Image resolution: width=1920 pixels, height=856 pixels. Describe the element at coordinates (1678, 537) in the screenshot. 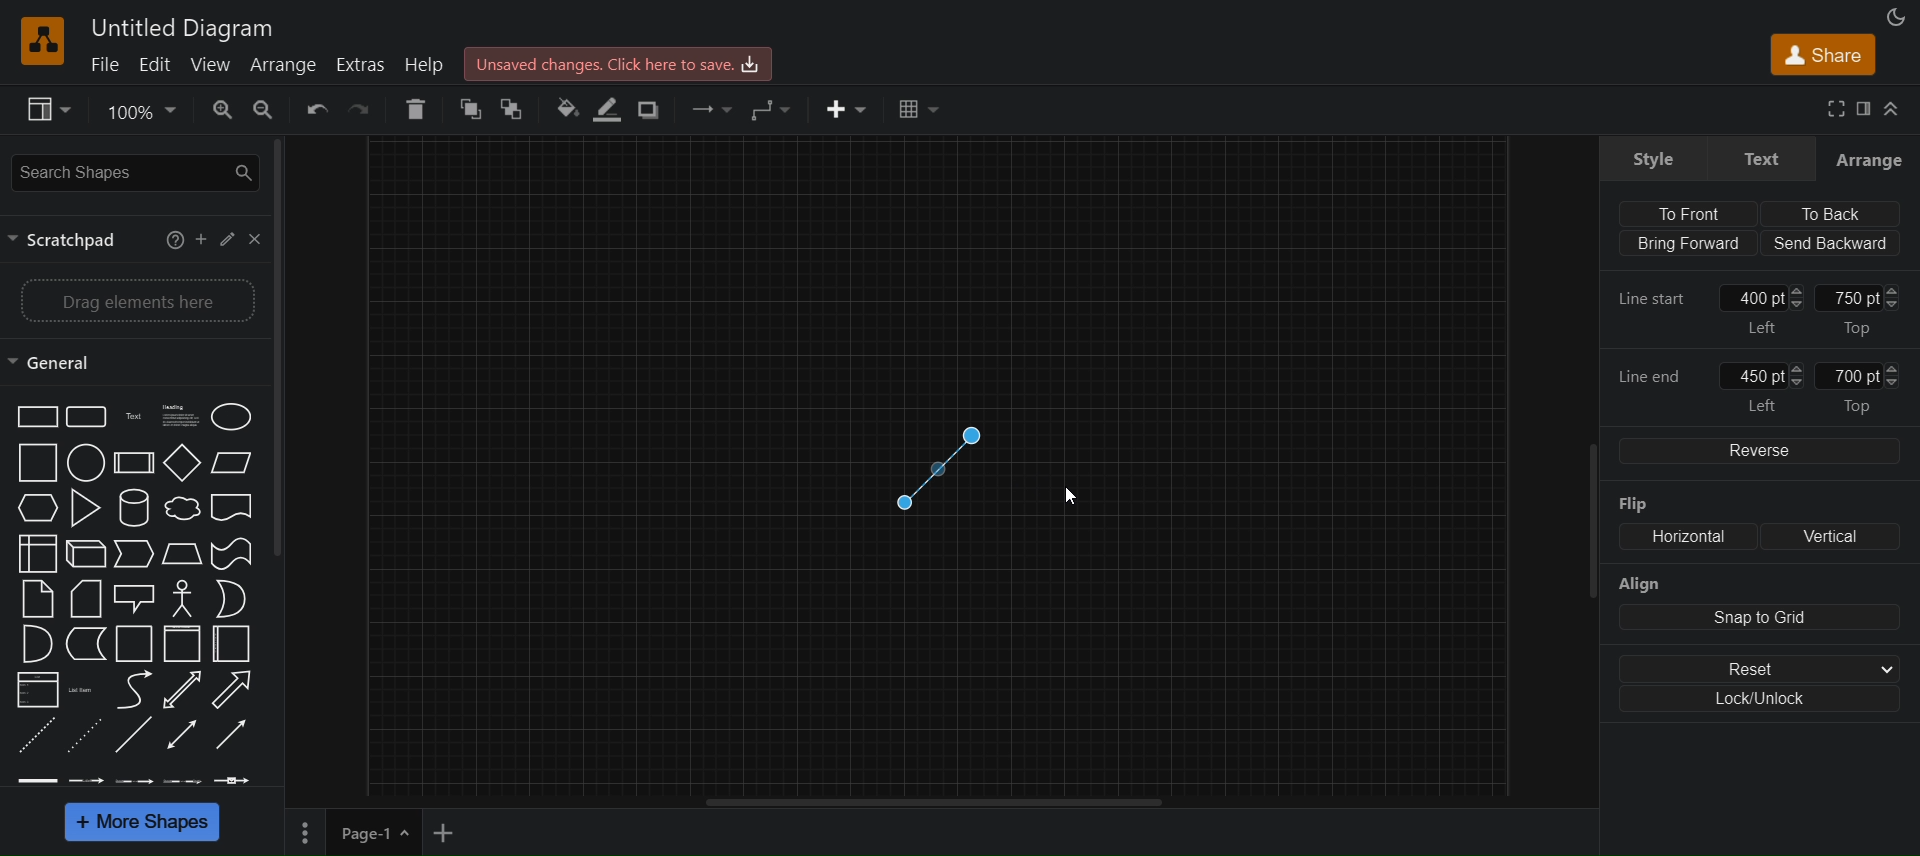

I see `horizontal` at that location.